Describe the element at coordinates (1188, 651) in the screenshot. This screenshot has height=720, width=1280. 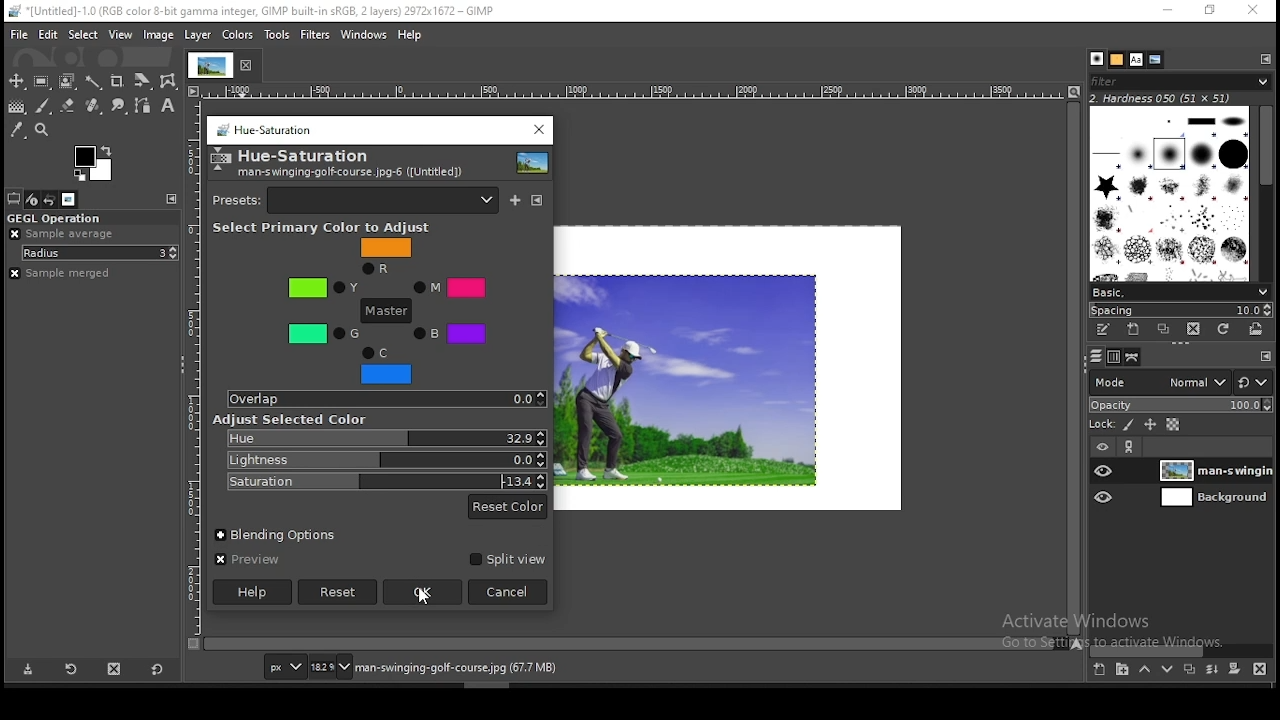
I see `scroll bar` at that location.